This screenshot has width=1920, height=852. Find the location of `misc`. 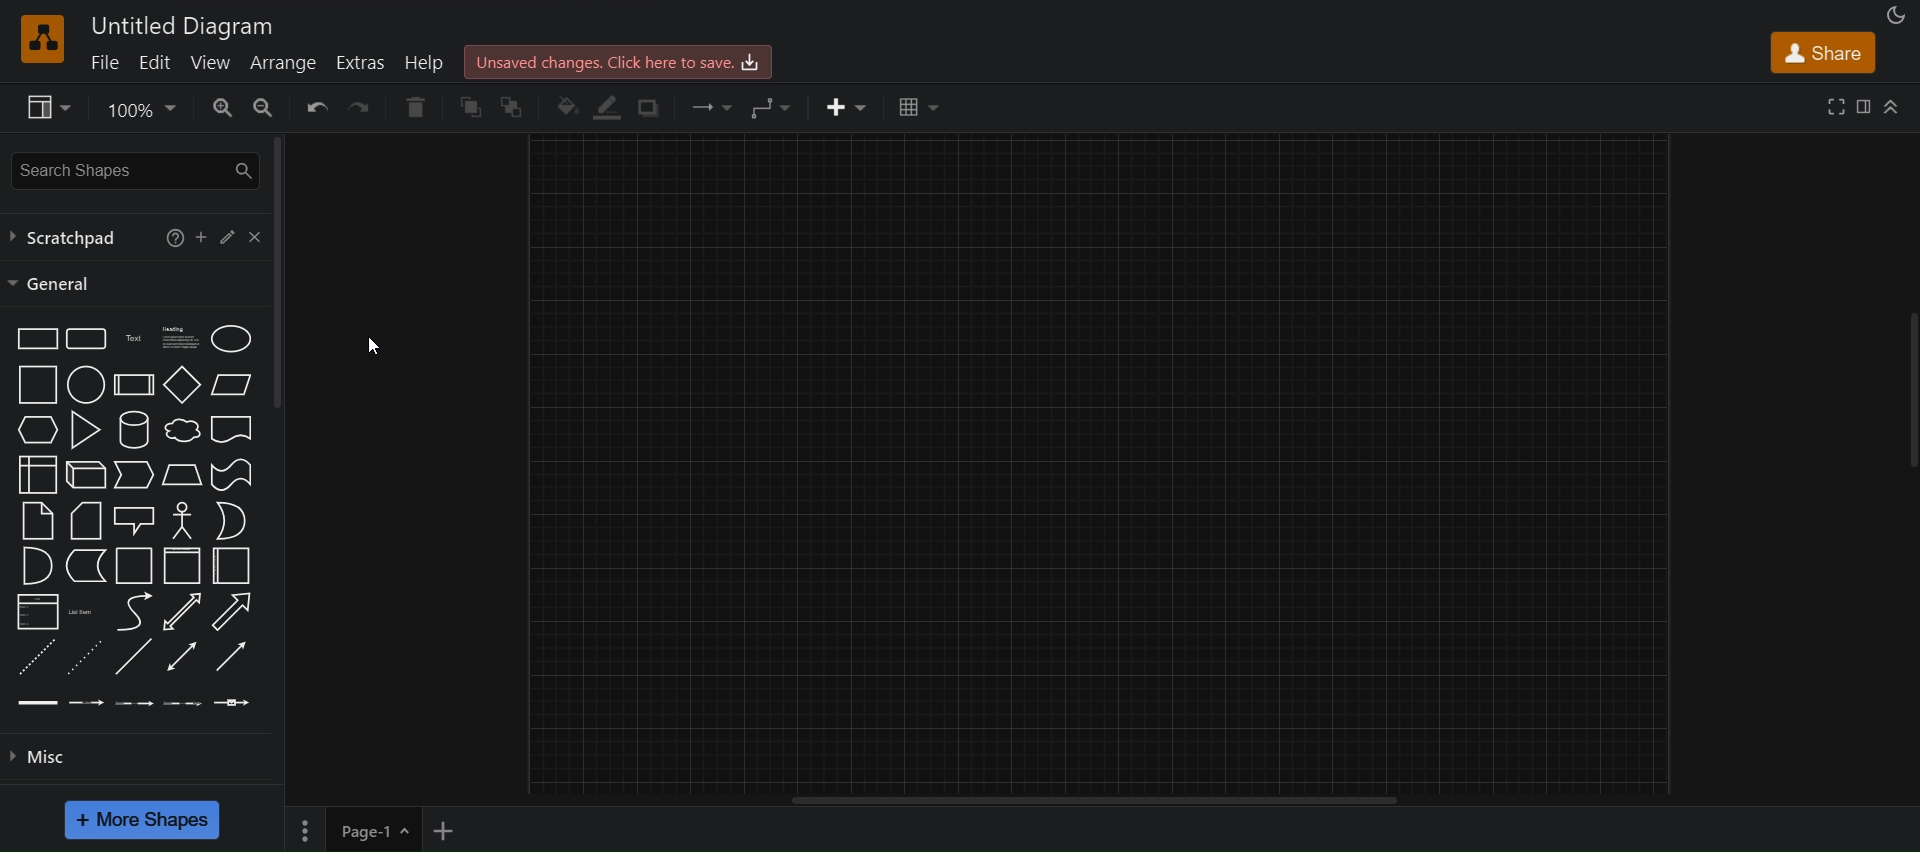

misc is located at coordinates (140, 760).